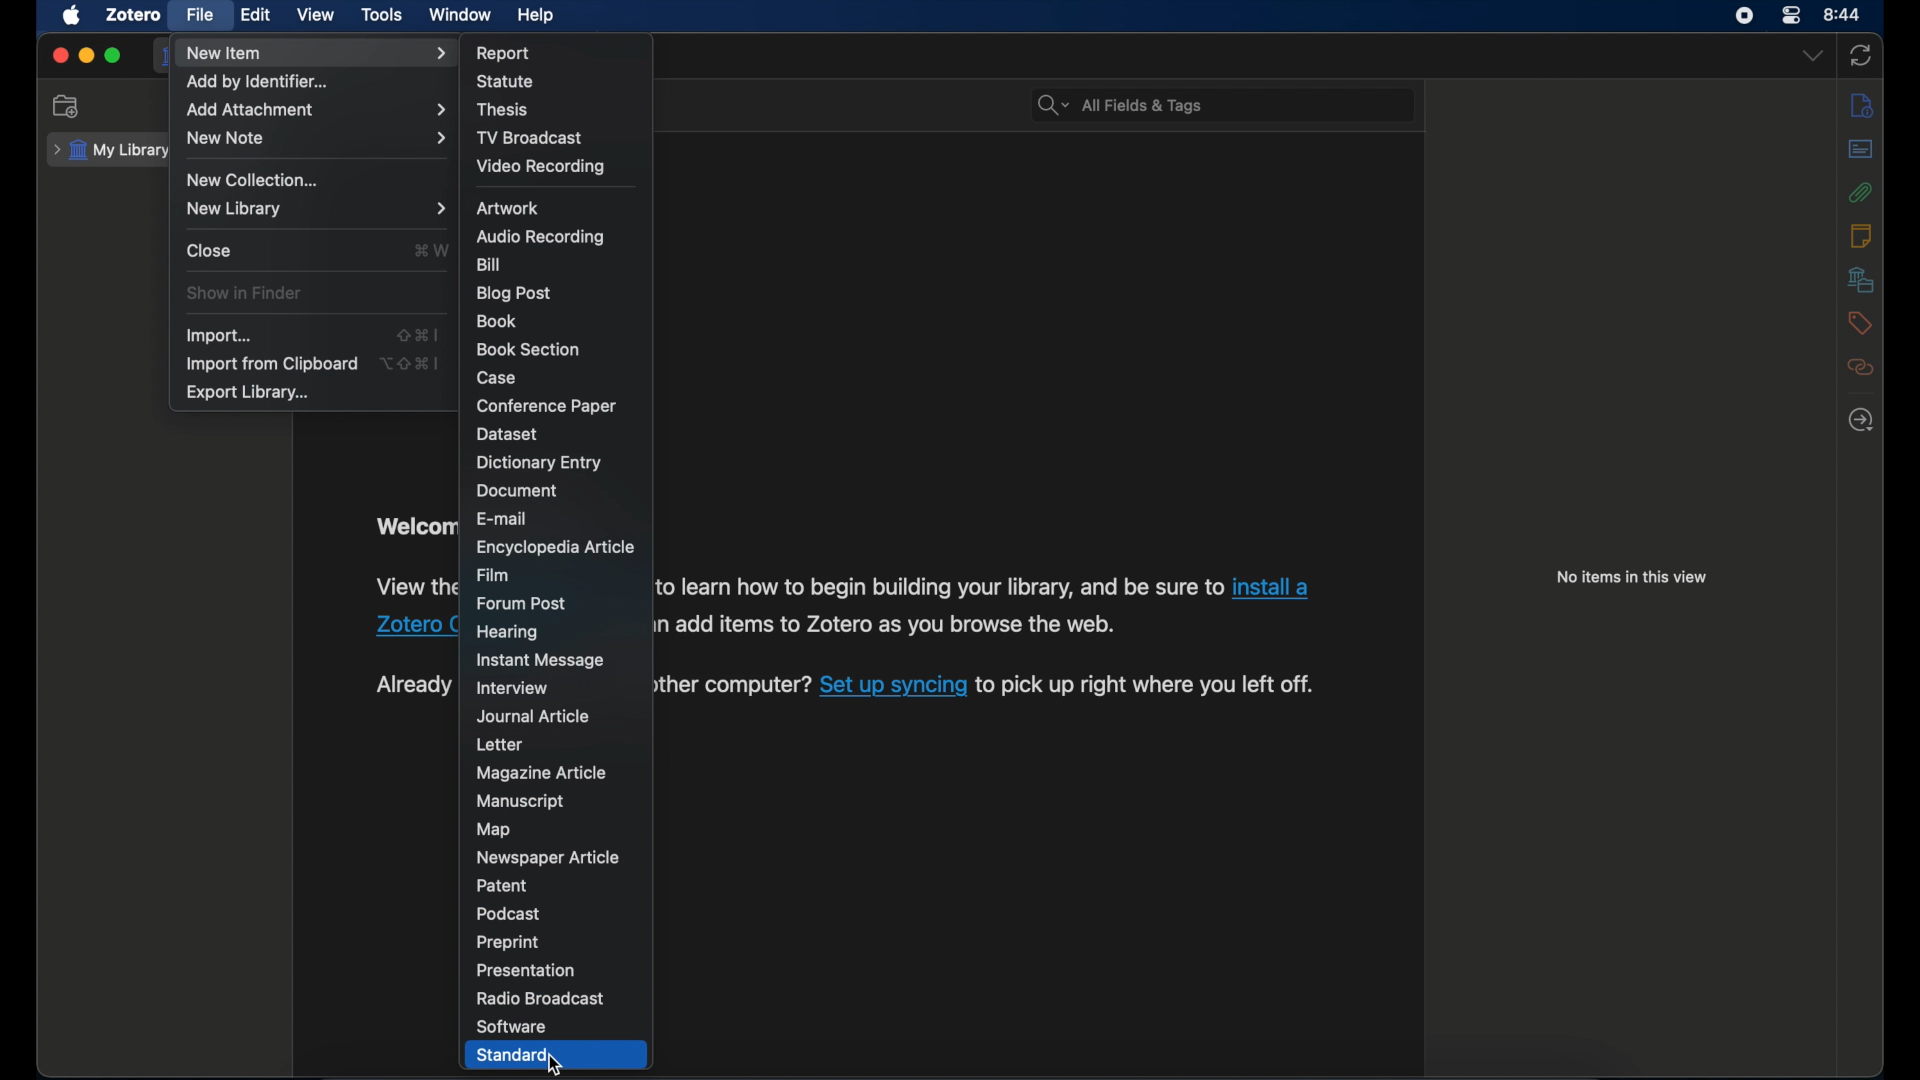  I want to click on my library, so click(109, 151).